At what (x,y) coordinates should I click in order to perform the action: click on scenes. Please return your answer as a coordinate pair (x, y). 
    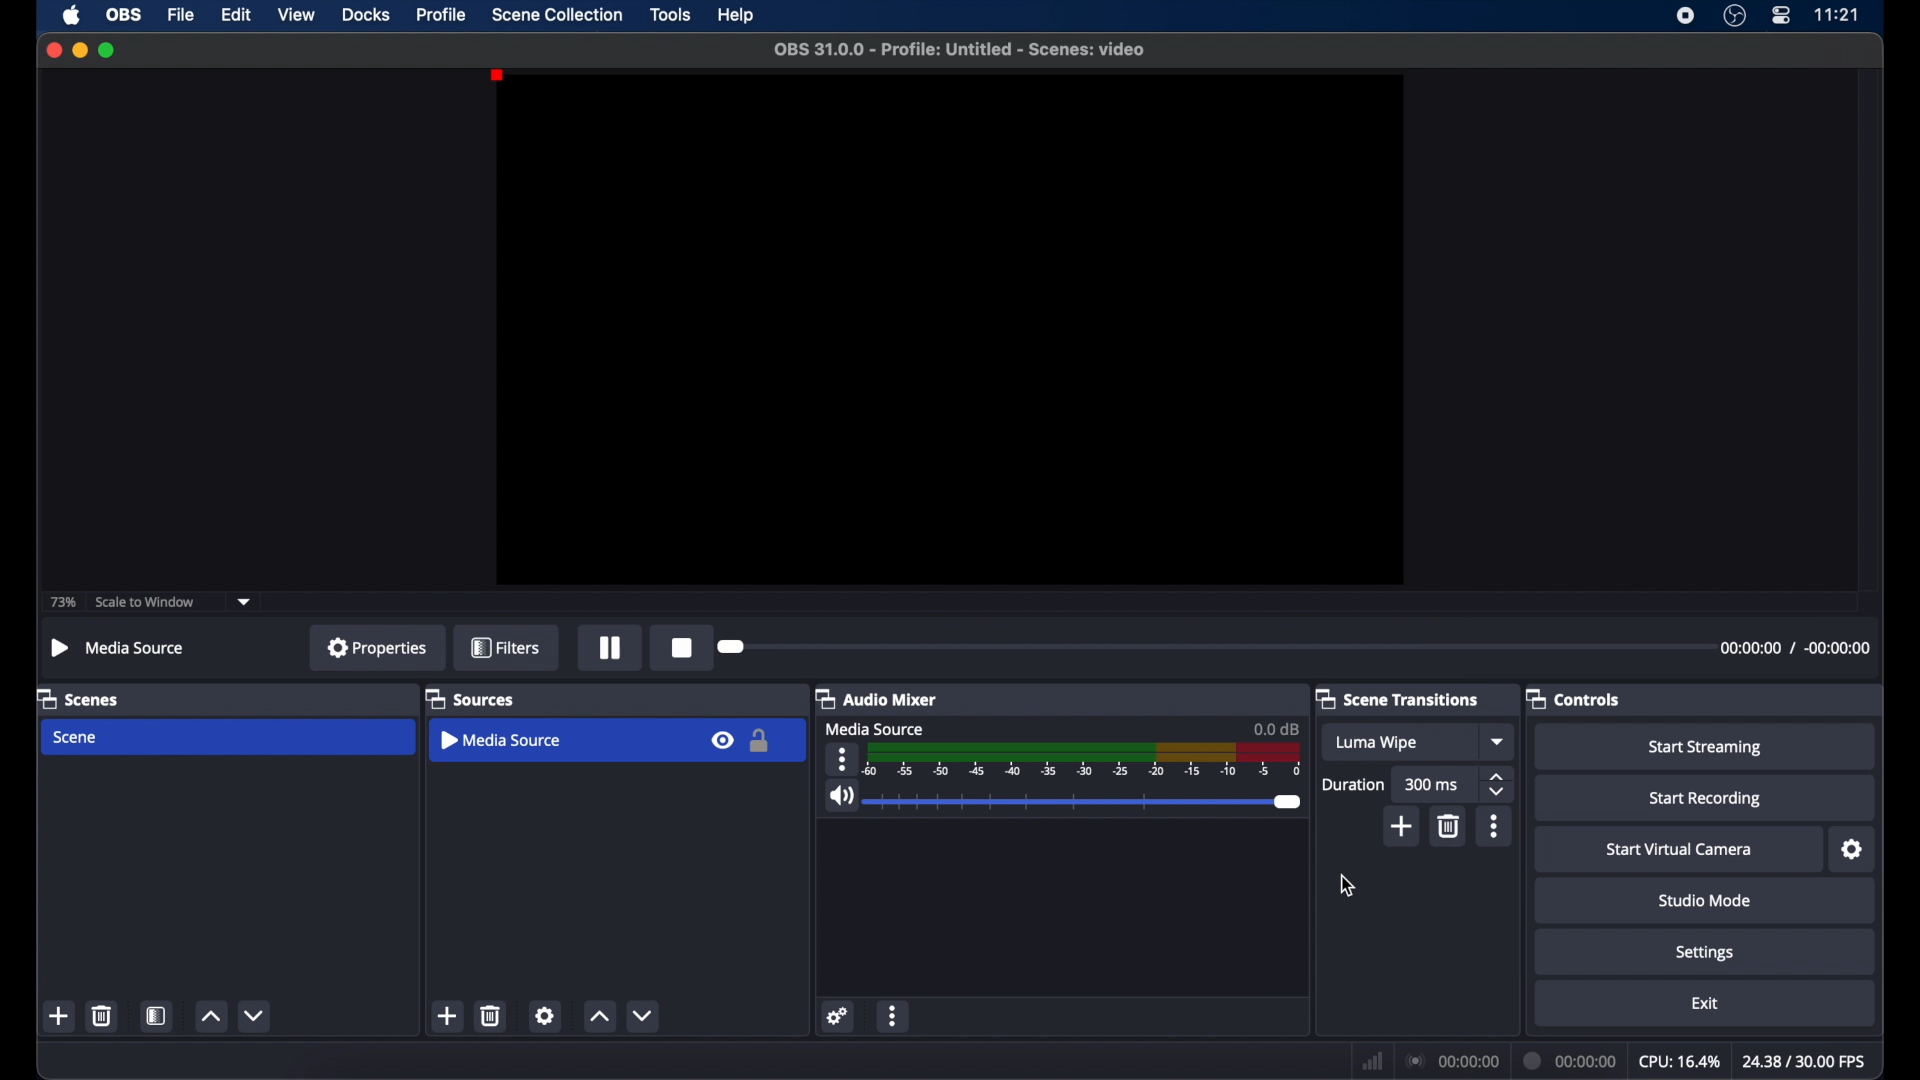
    Looking at the image, I should click on (79, 698).